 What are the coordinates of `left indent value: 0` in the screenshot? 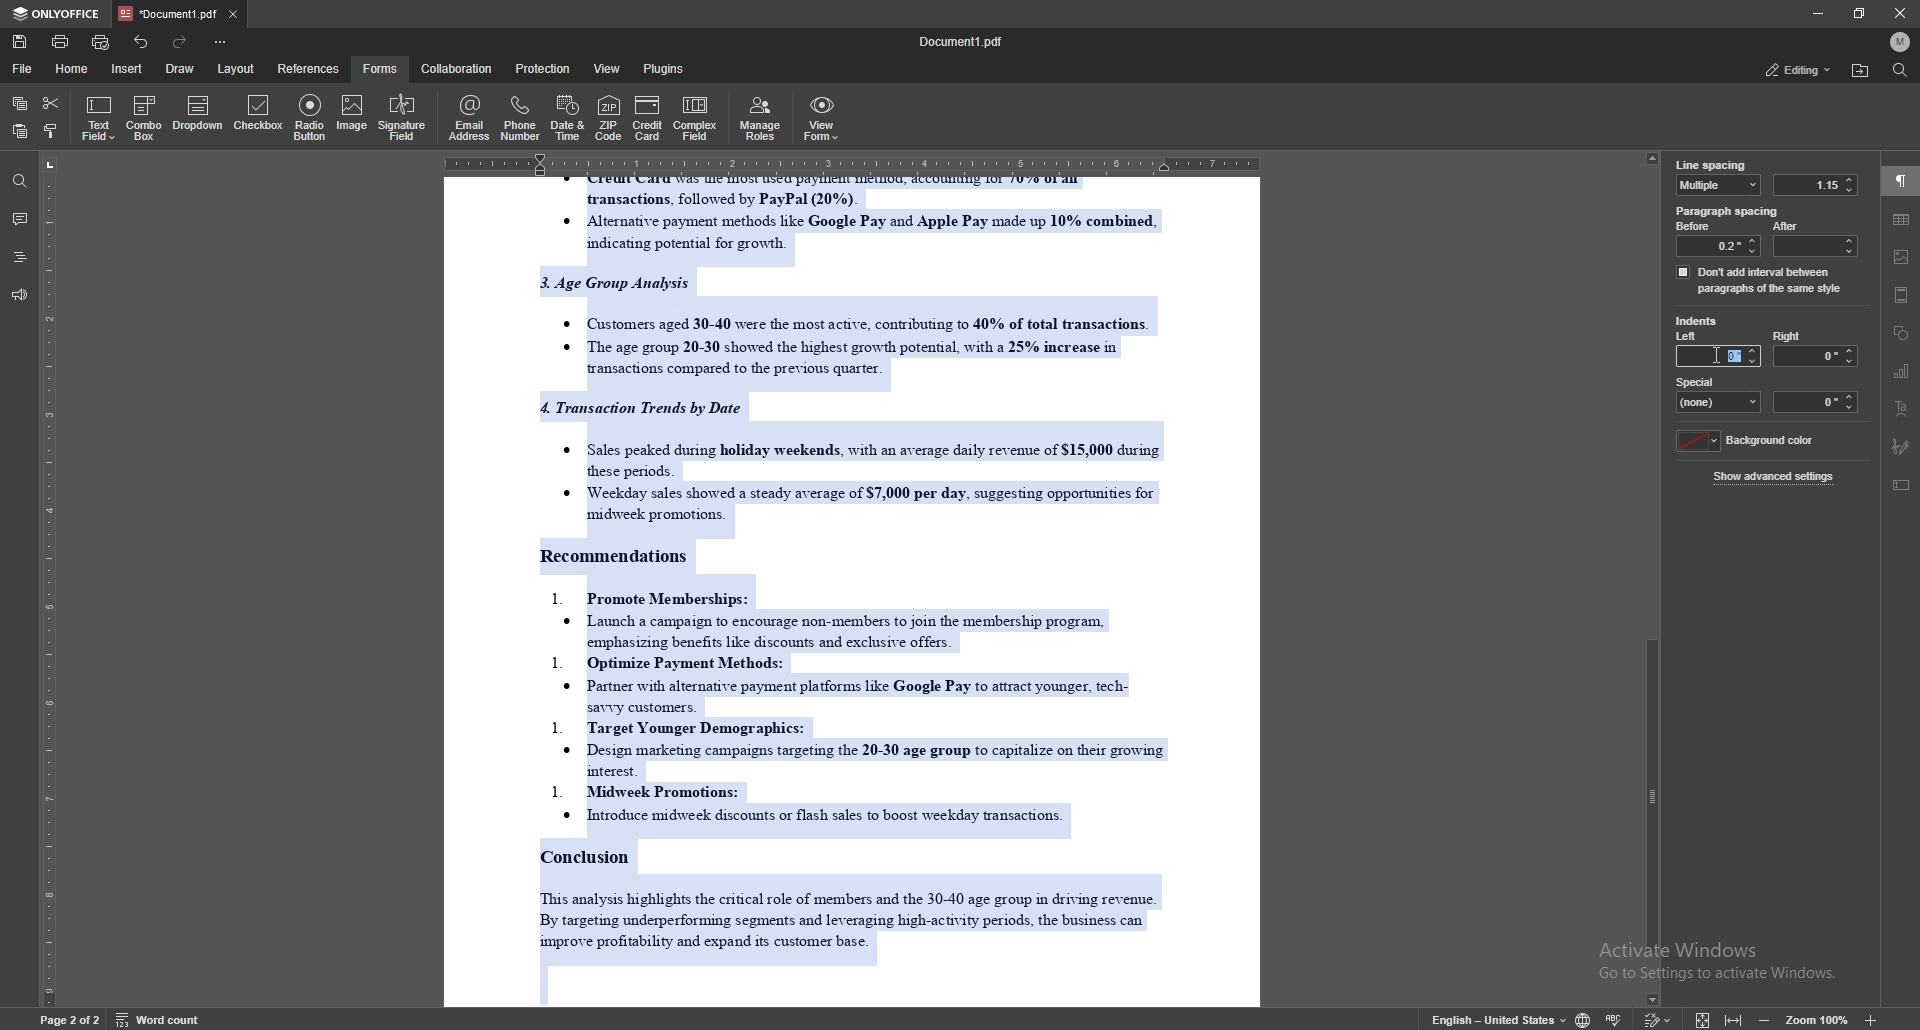 It's located at (1736, 356).